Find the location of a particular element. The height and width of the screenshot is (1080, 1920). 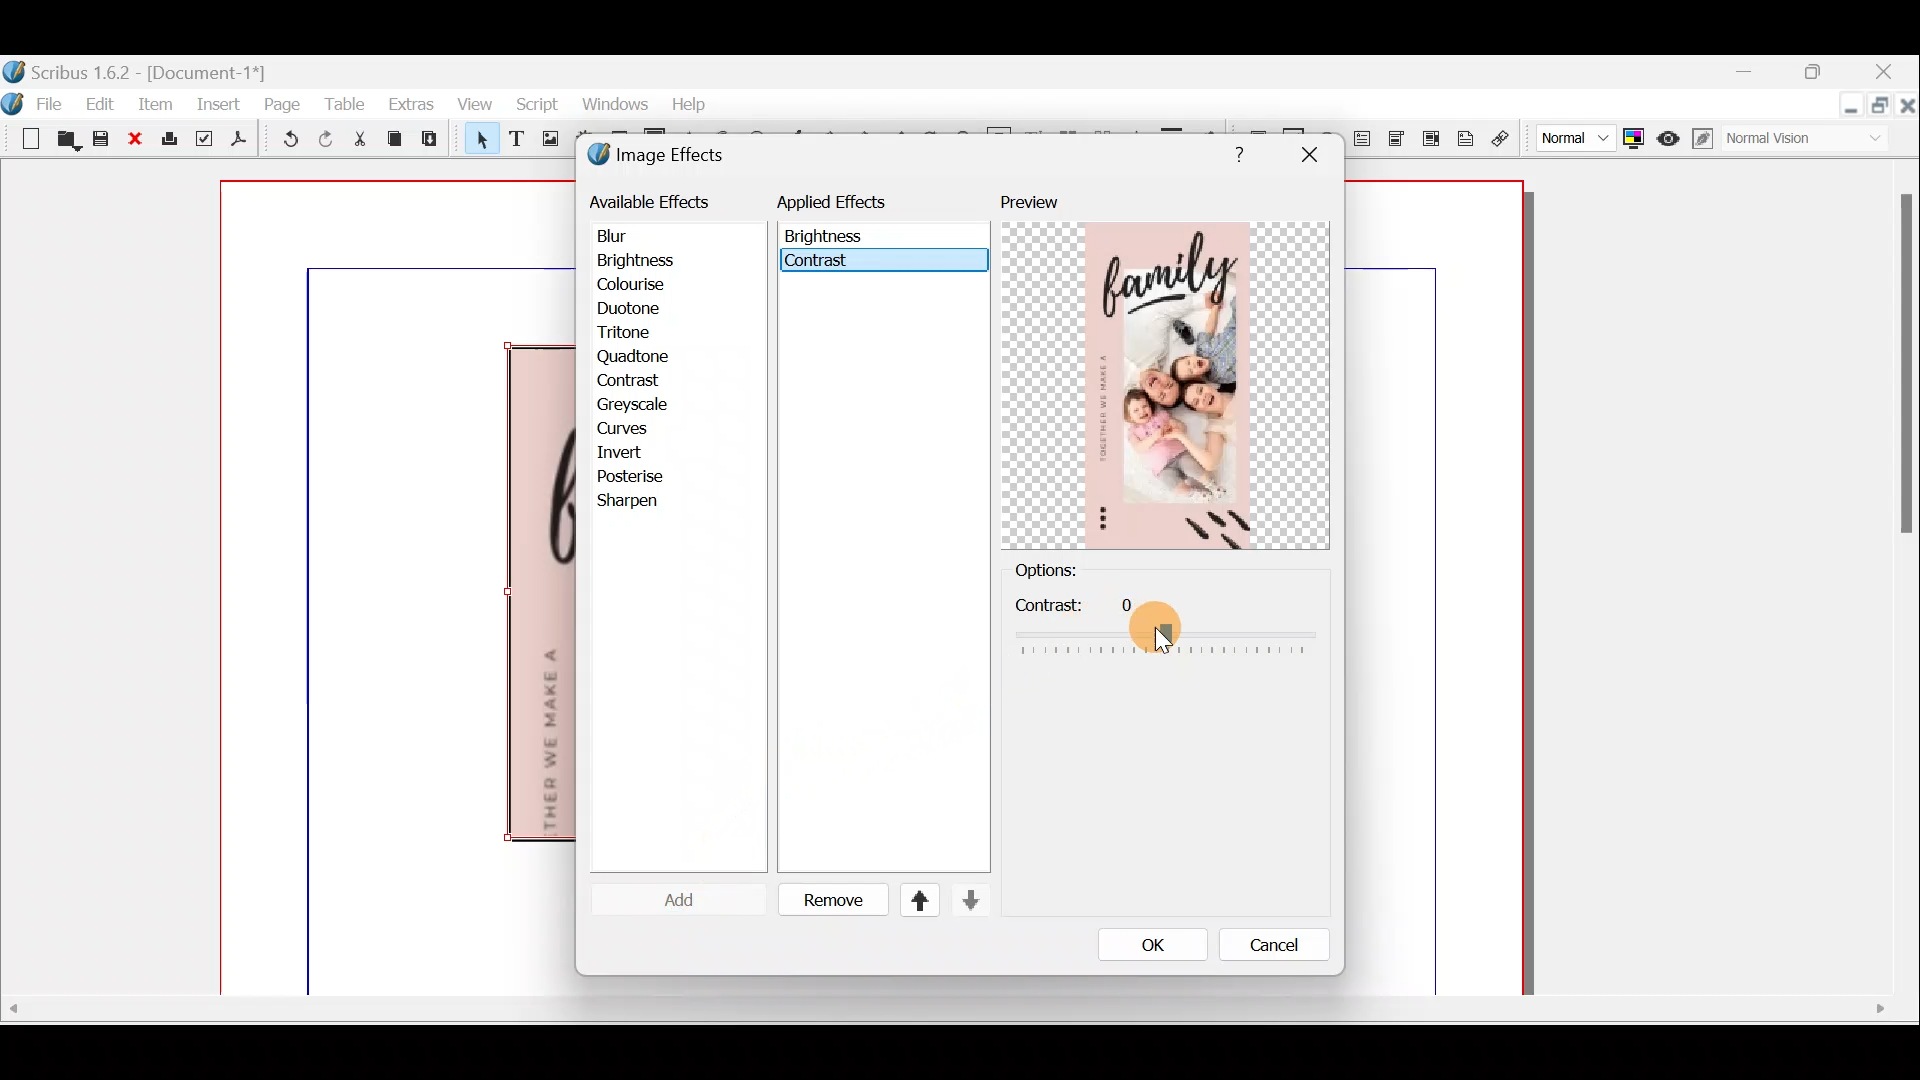

Edit is located at coordinates (103, 103).